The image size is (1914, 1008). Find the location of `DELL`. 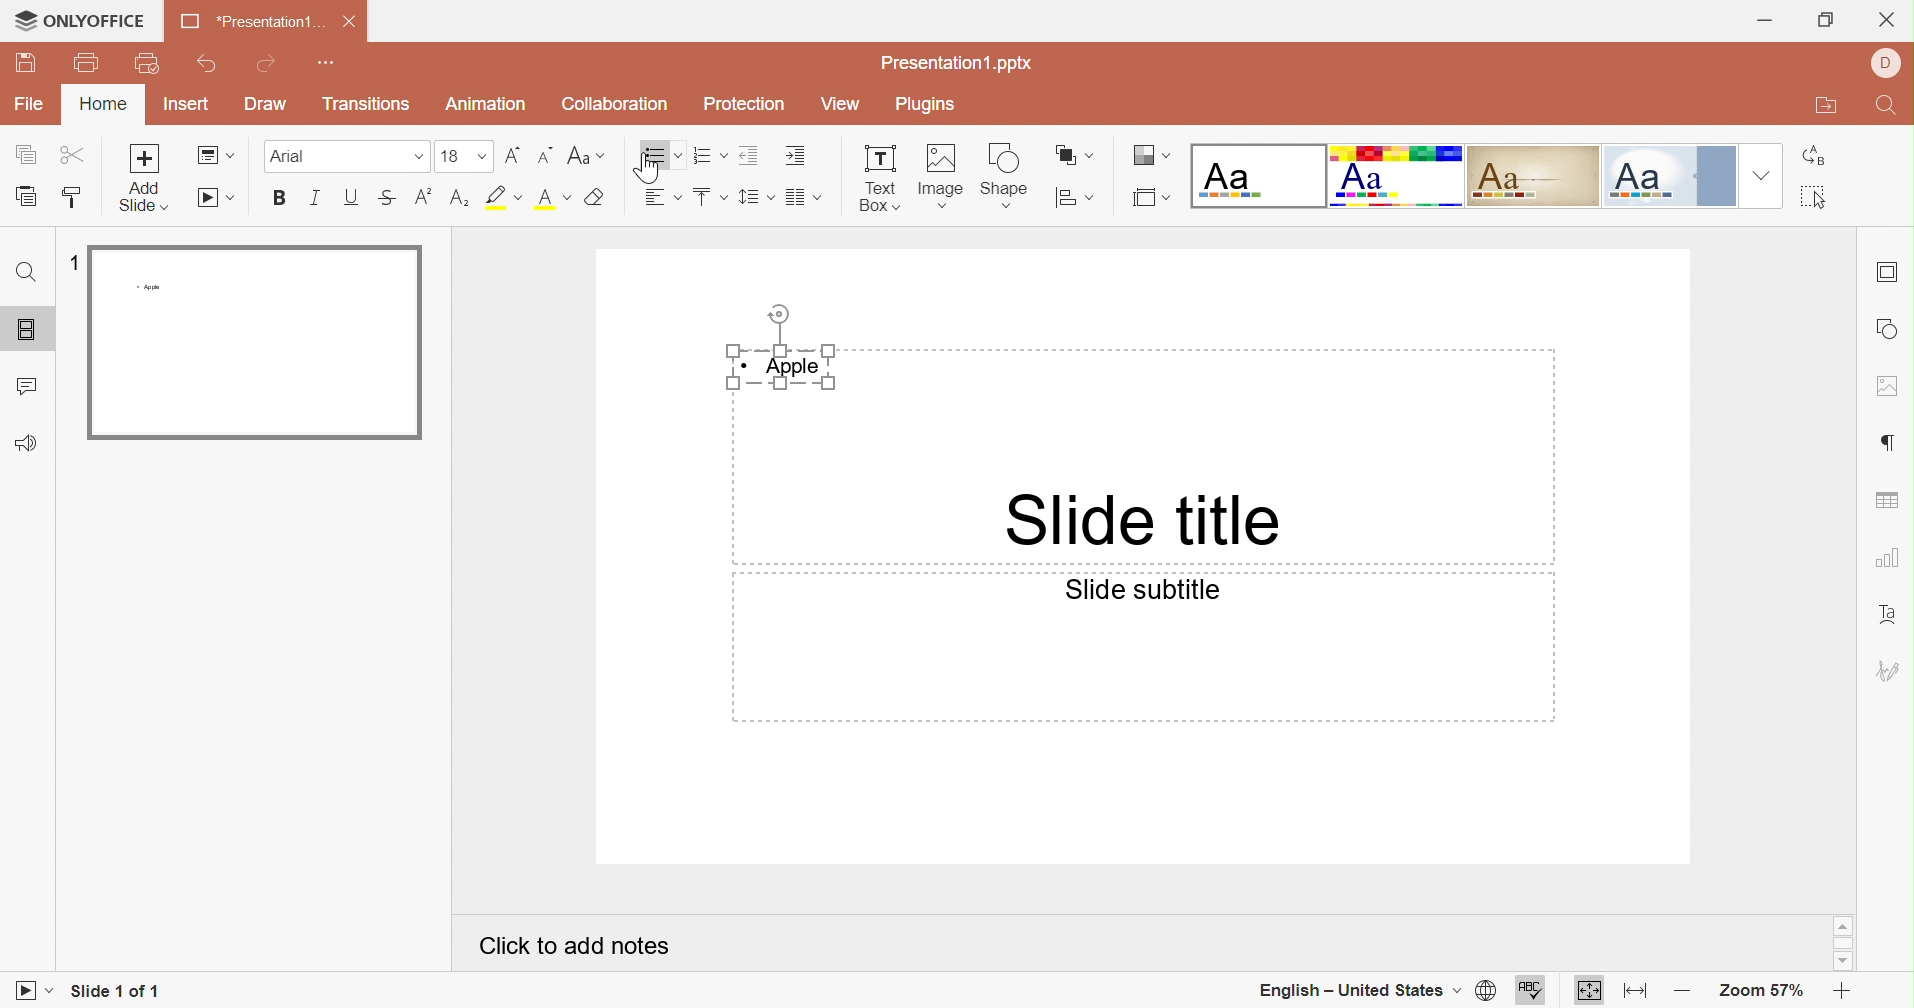

DELL is located at coordinates (1891, 65).